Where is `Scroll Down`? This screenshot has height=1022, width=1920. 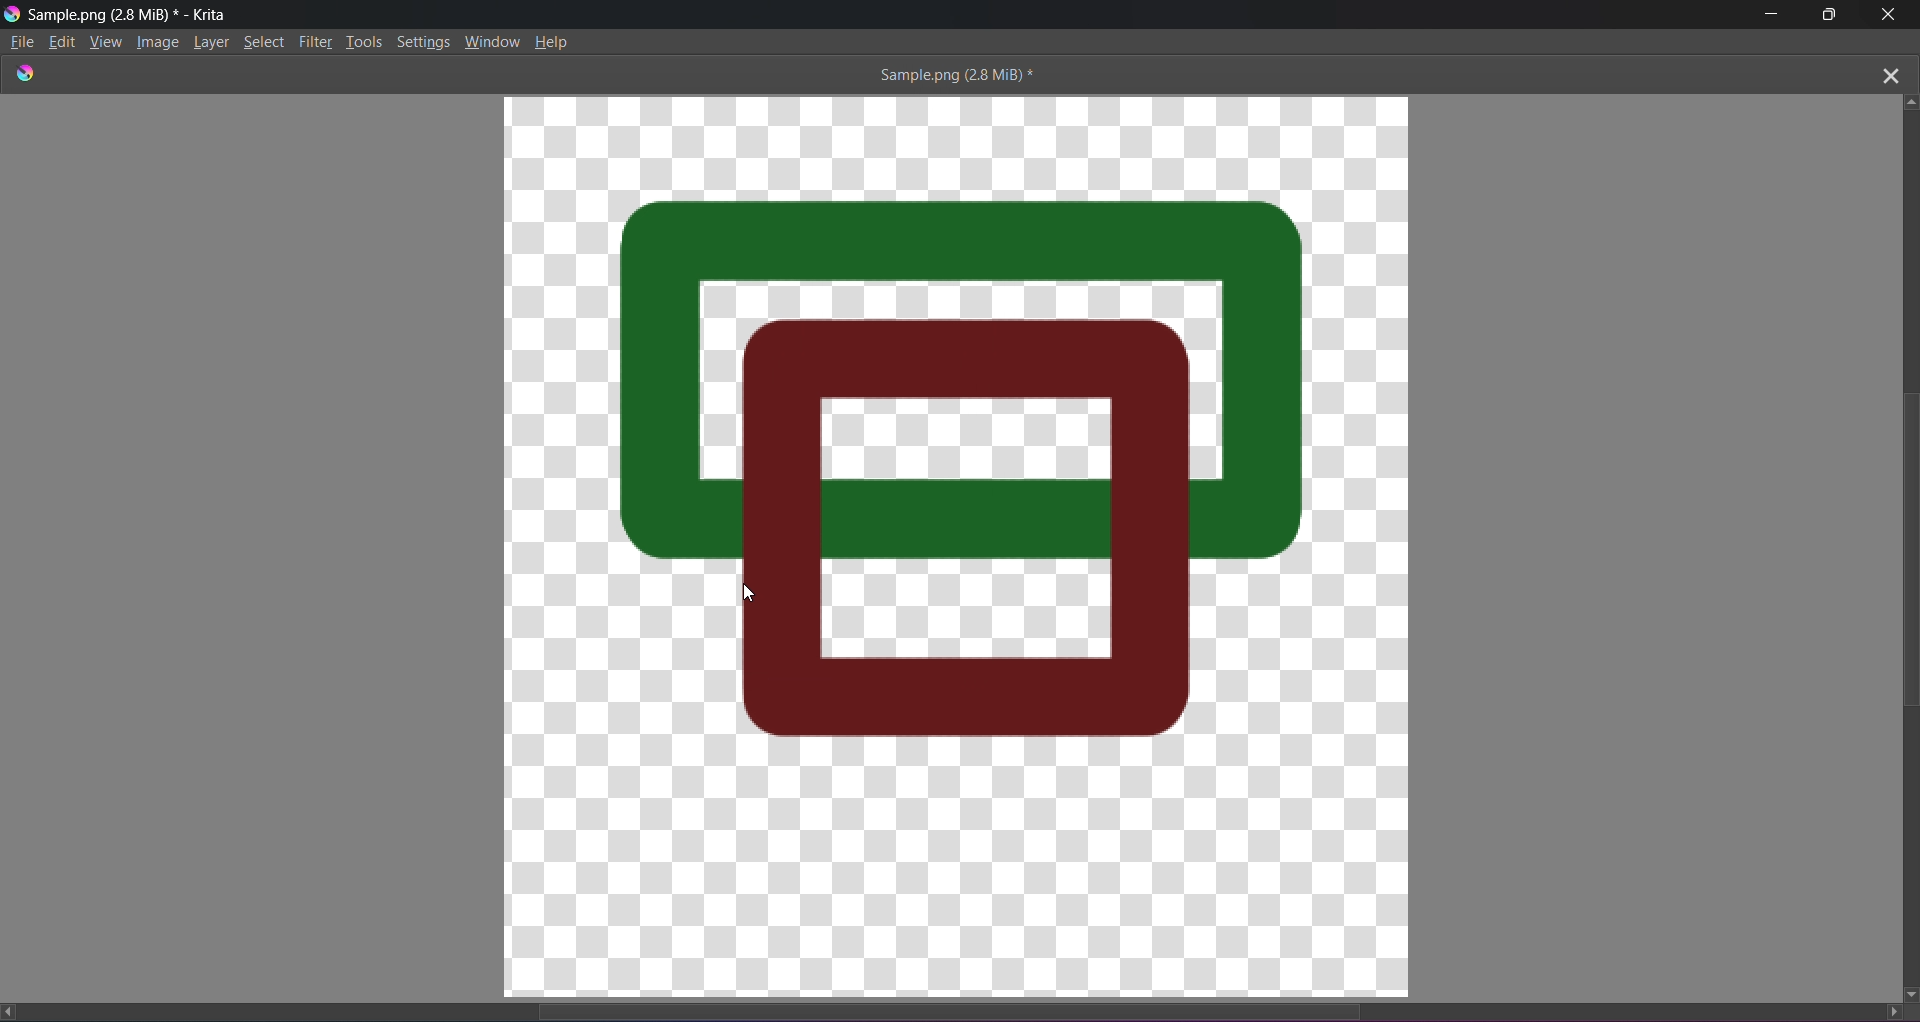
Scroll Down is located at coordinates (1908, 993).